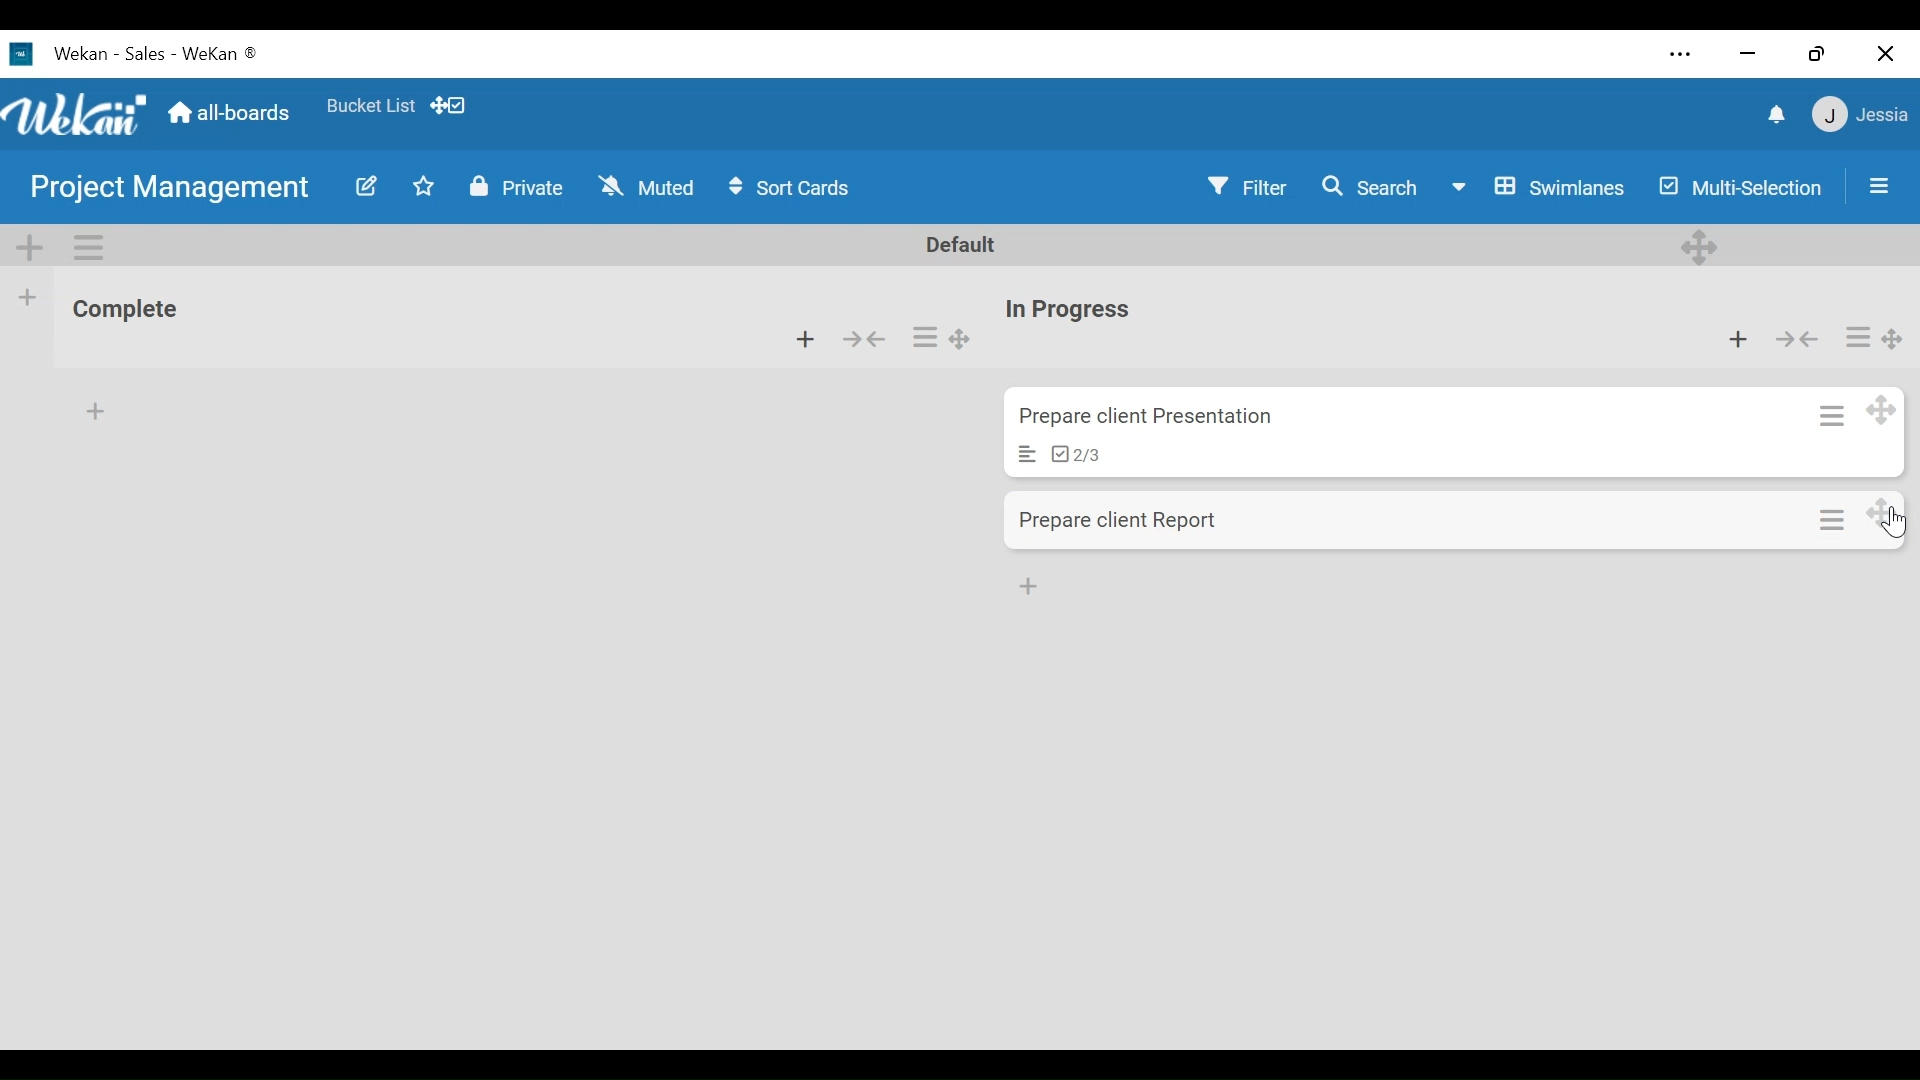 This screenshot has width=1920, height=1080. I want to click on List actions, so click(926, 339).